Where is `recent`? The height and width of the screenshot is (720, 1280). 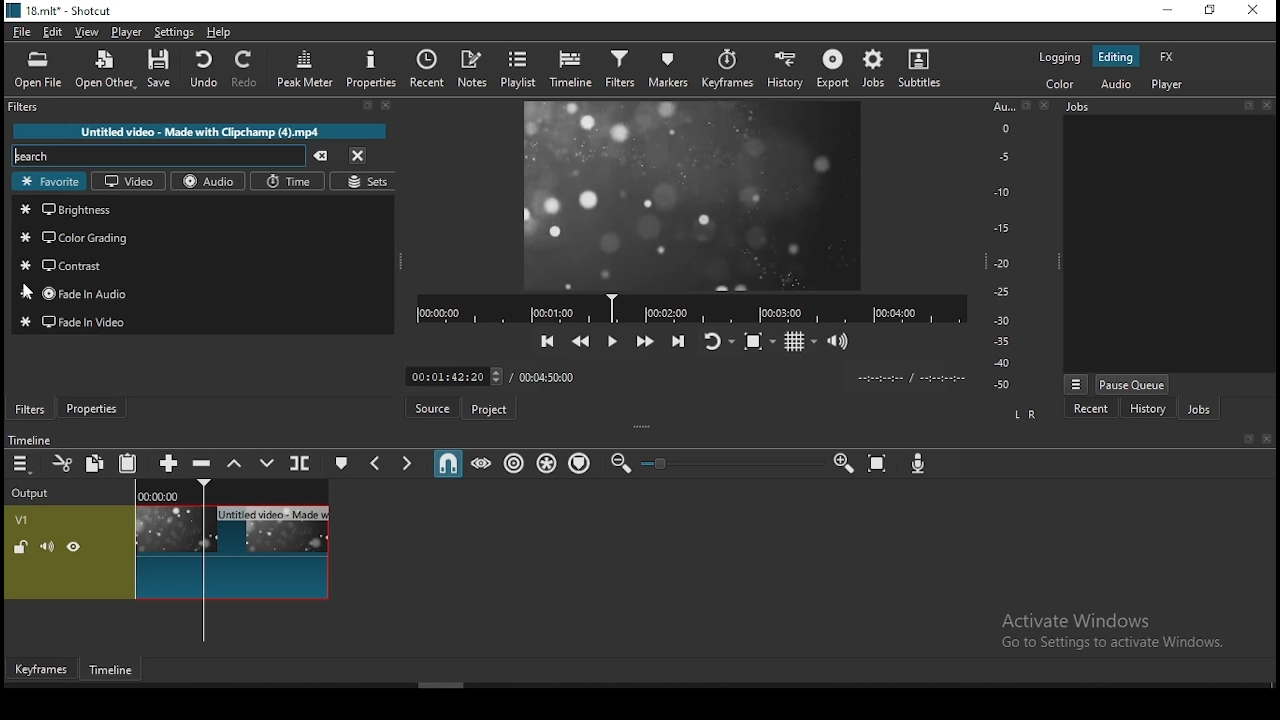 recent is located at coordinates (1092, 408).